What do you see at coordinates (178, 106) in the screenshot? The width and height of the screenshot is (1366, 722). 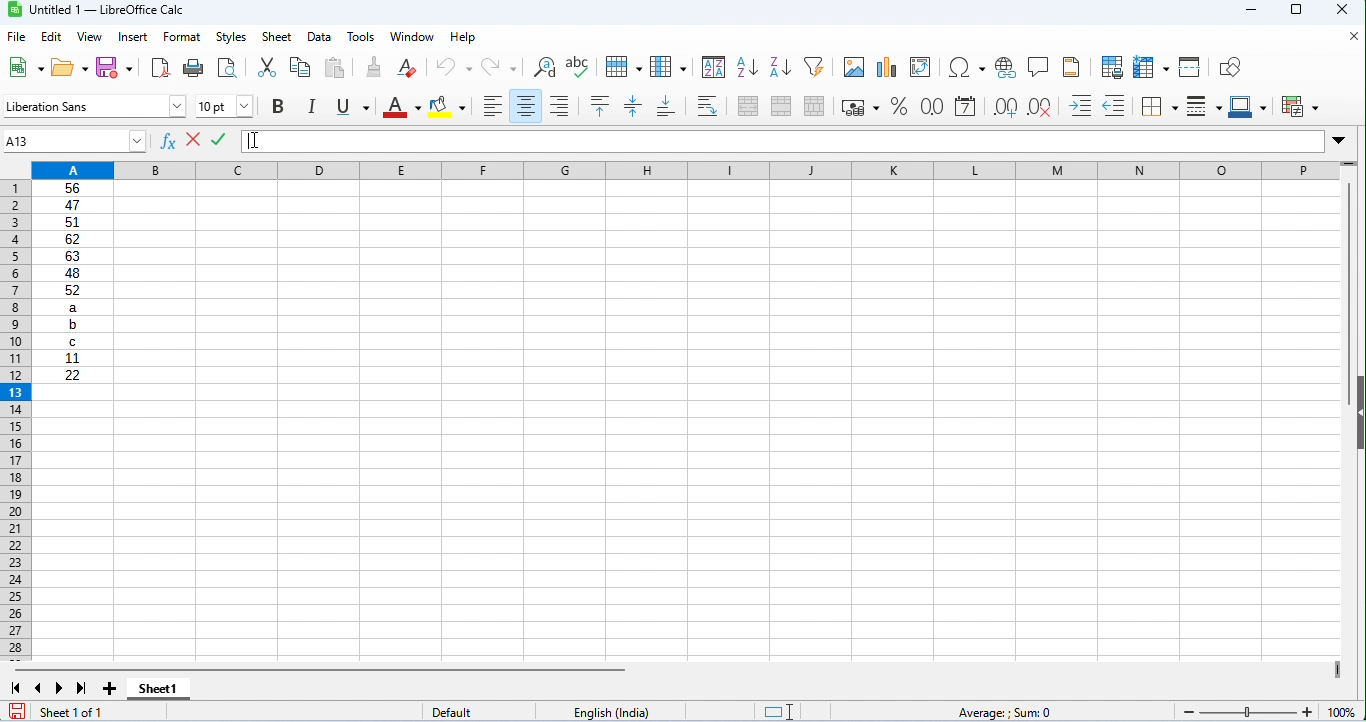 I see `drop down for font options` at bounding box center [178, 106].